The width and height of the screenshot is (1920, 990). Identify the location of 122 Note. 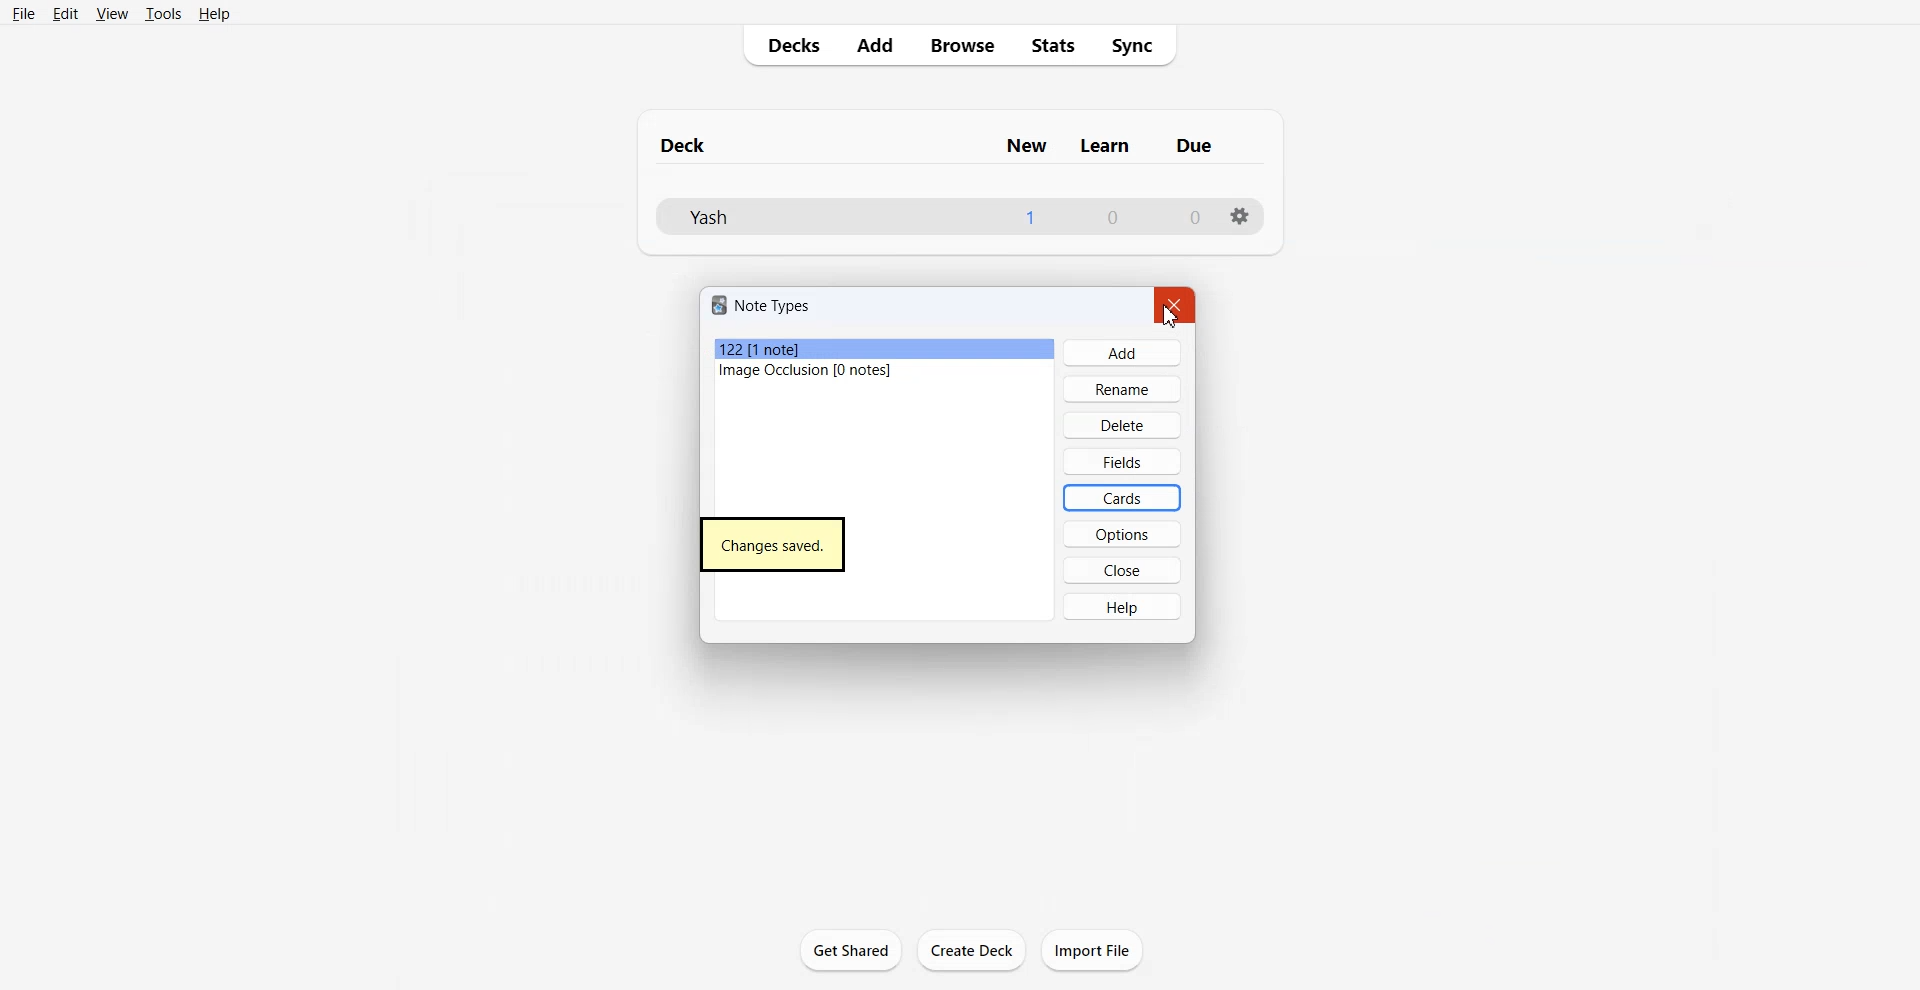
(884, 350).